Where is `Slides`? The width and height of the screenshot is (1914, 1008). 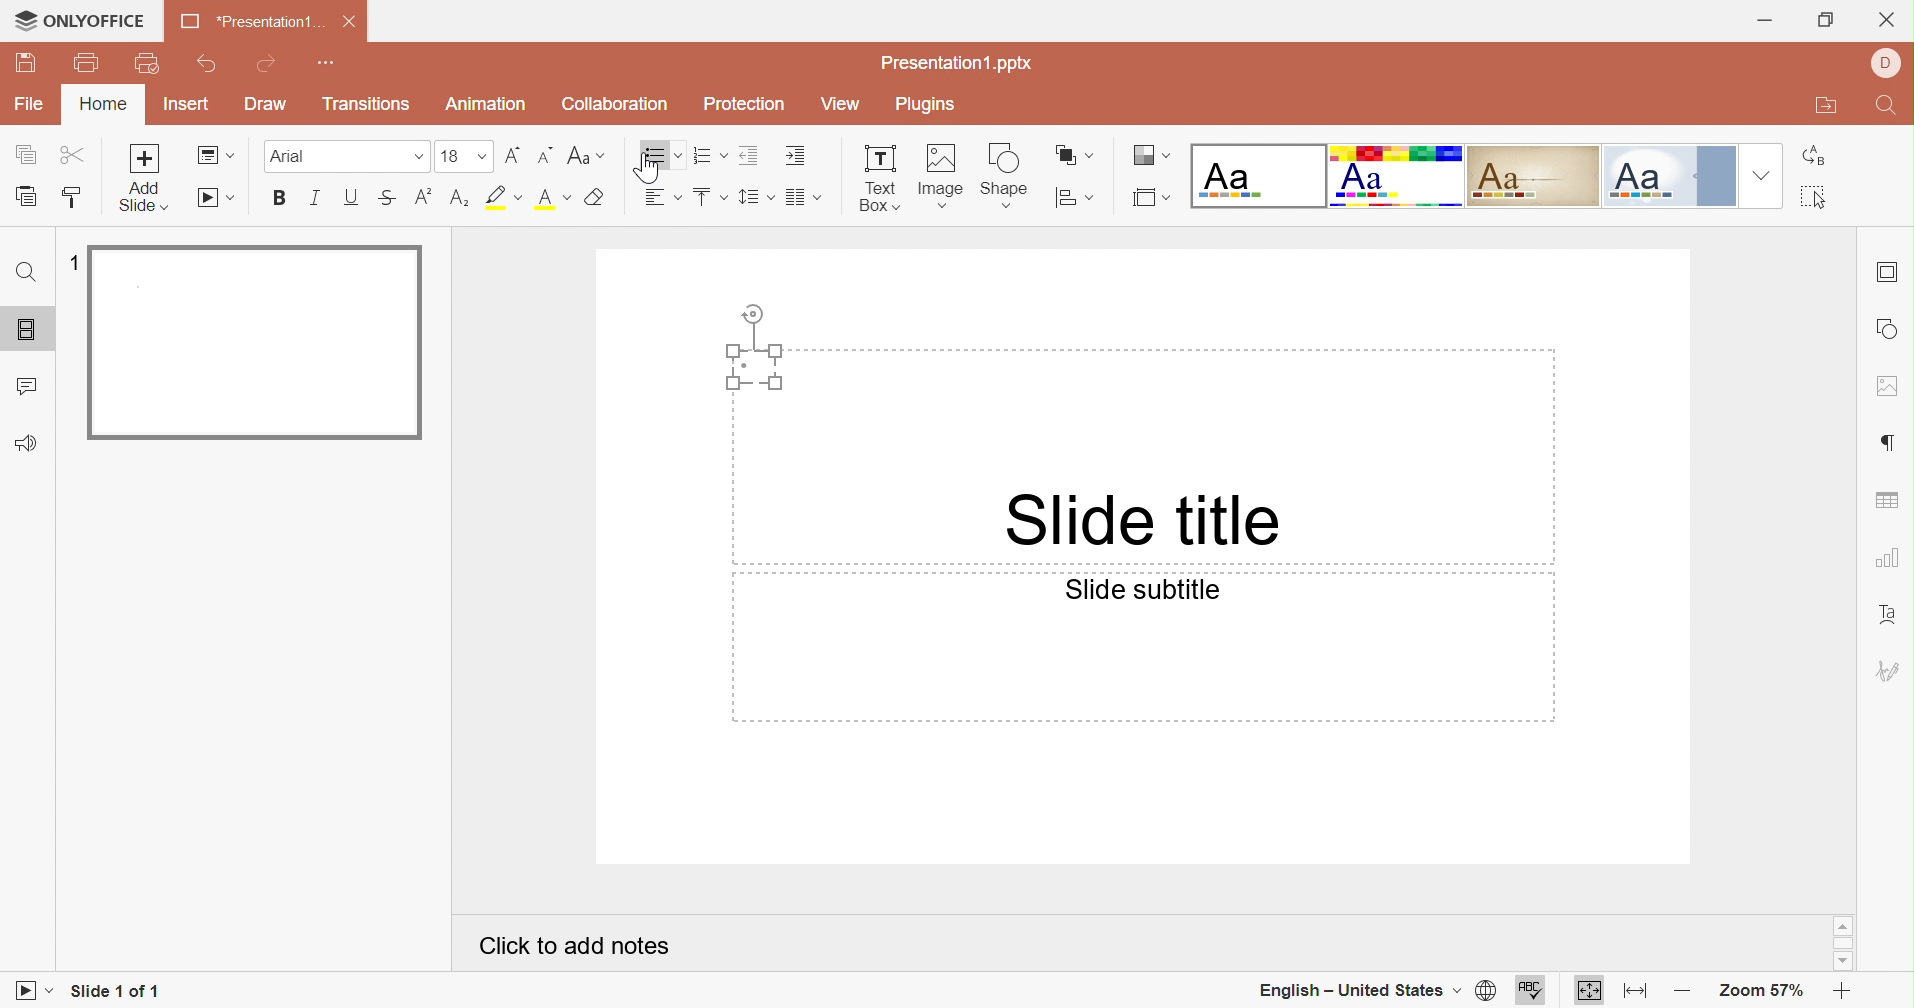 Slides is located at coordinates (29, 332).